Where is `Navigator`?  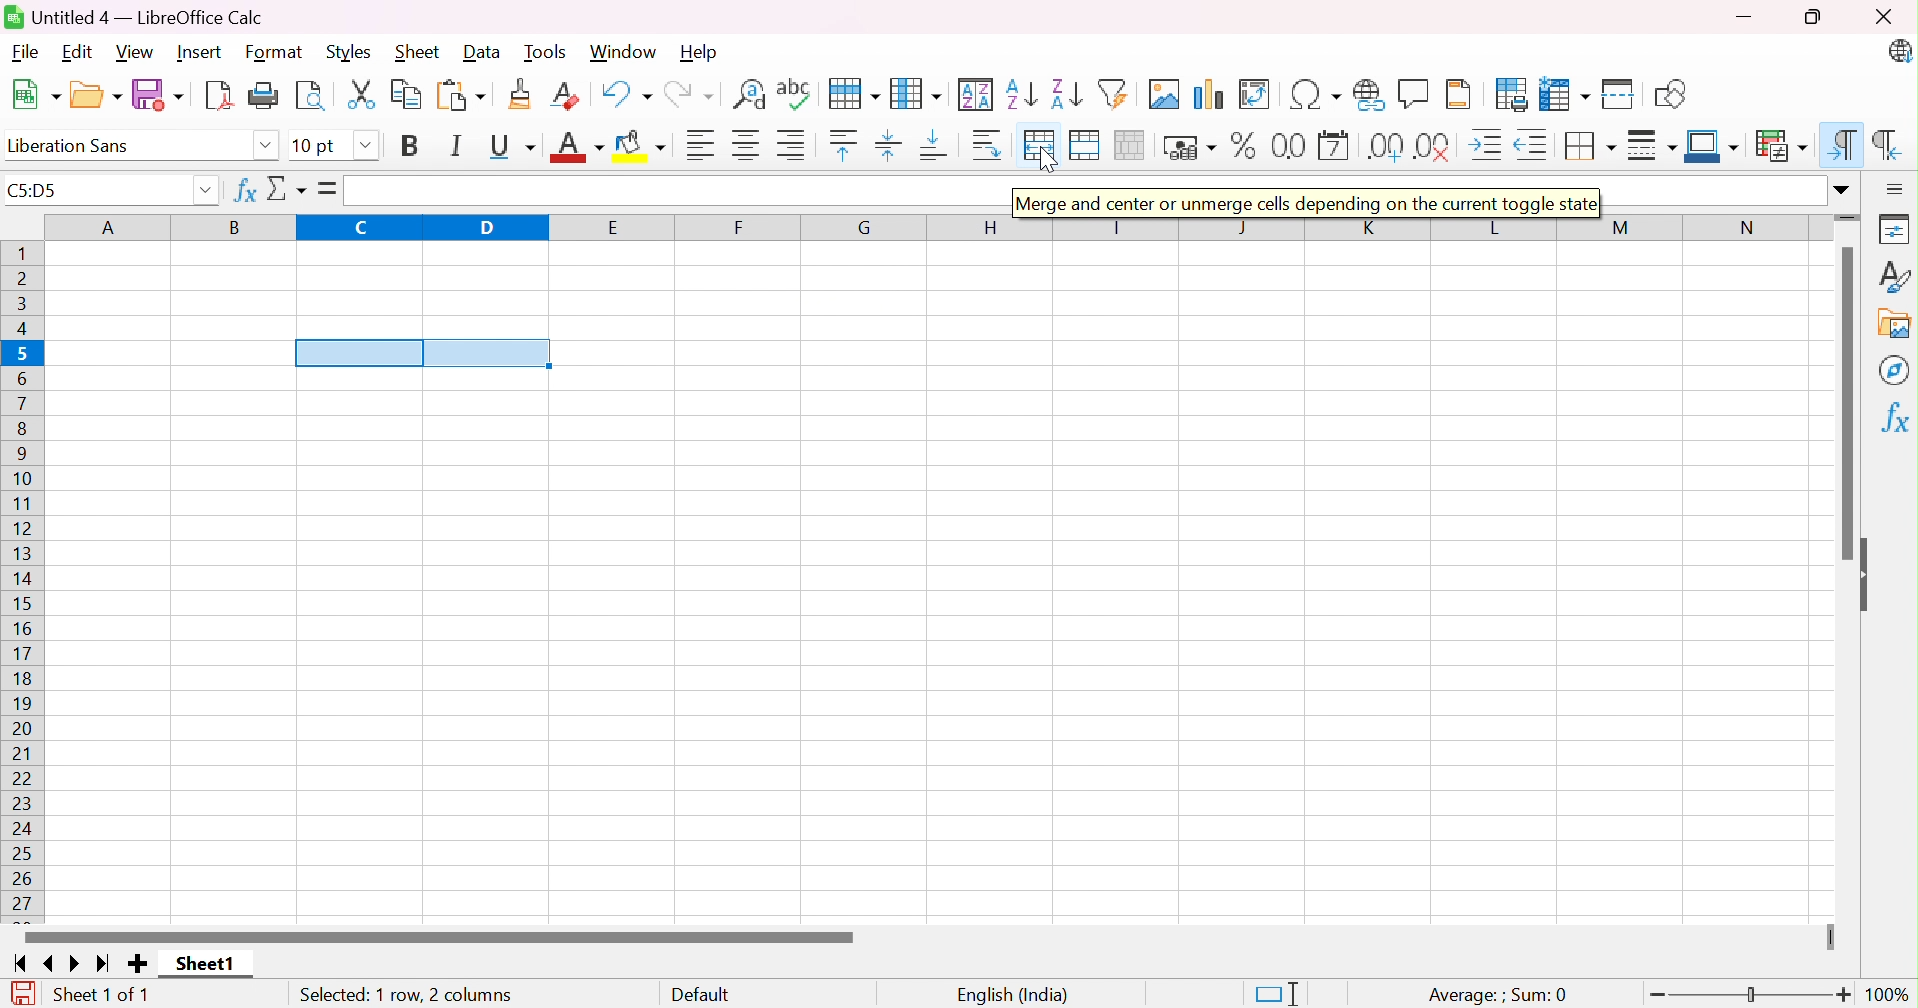
Navigator is located at coordinates (1892, 371).